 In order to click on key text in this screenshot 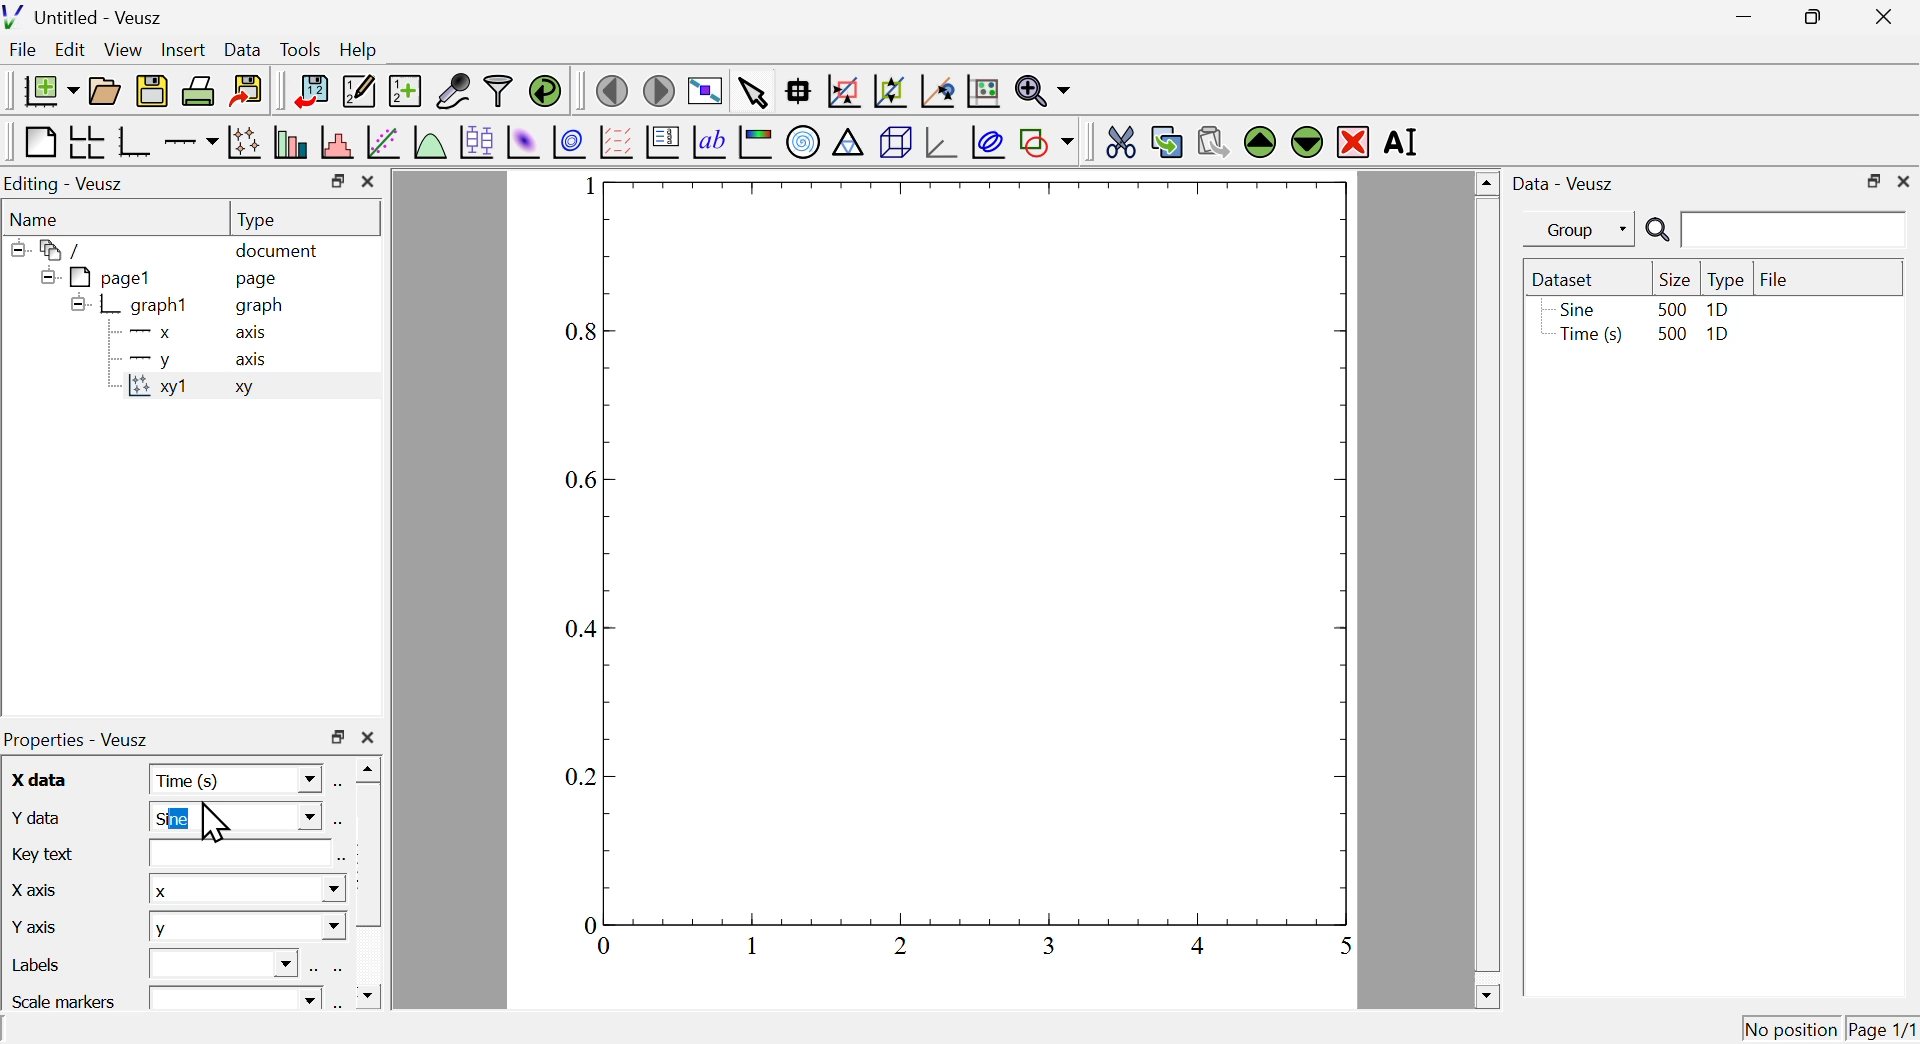, I will do `click(47, 852)`.